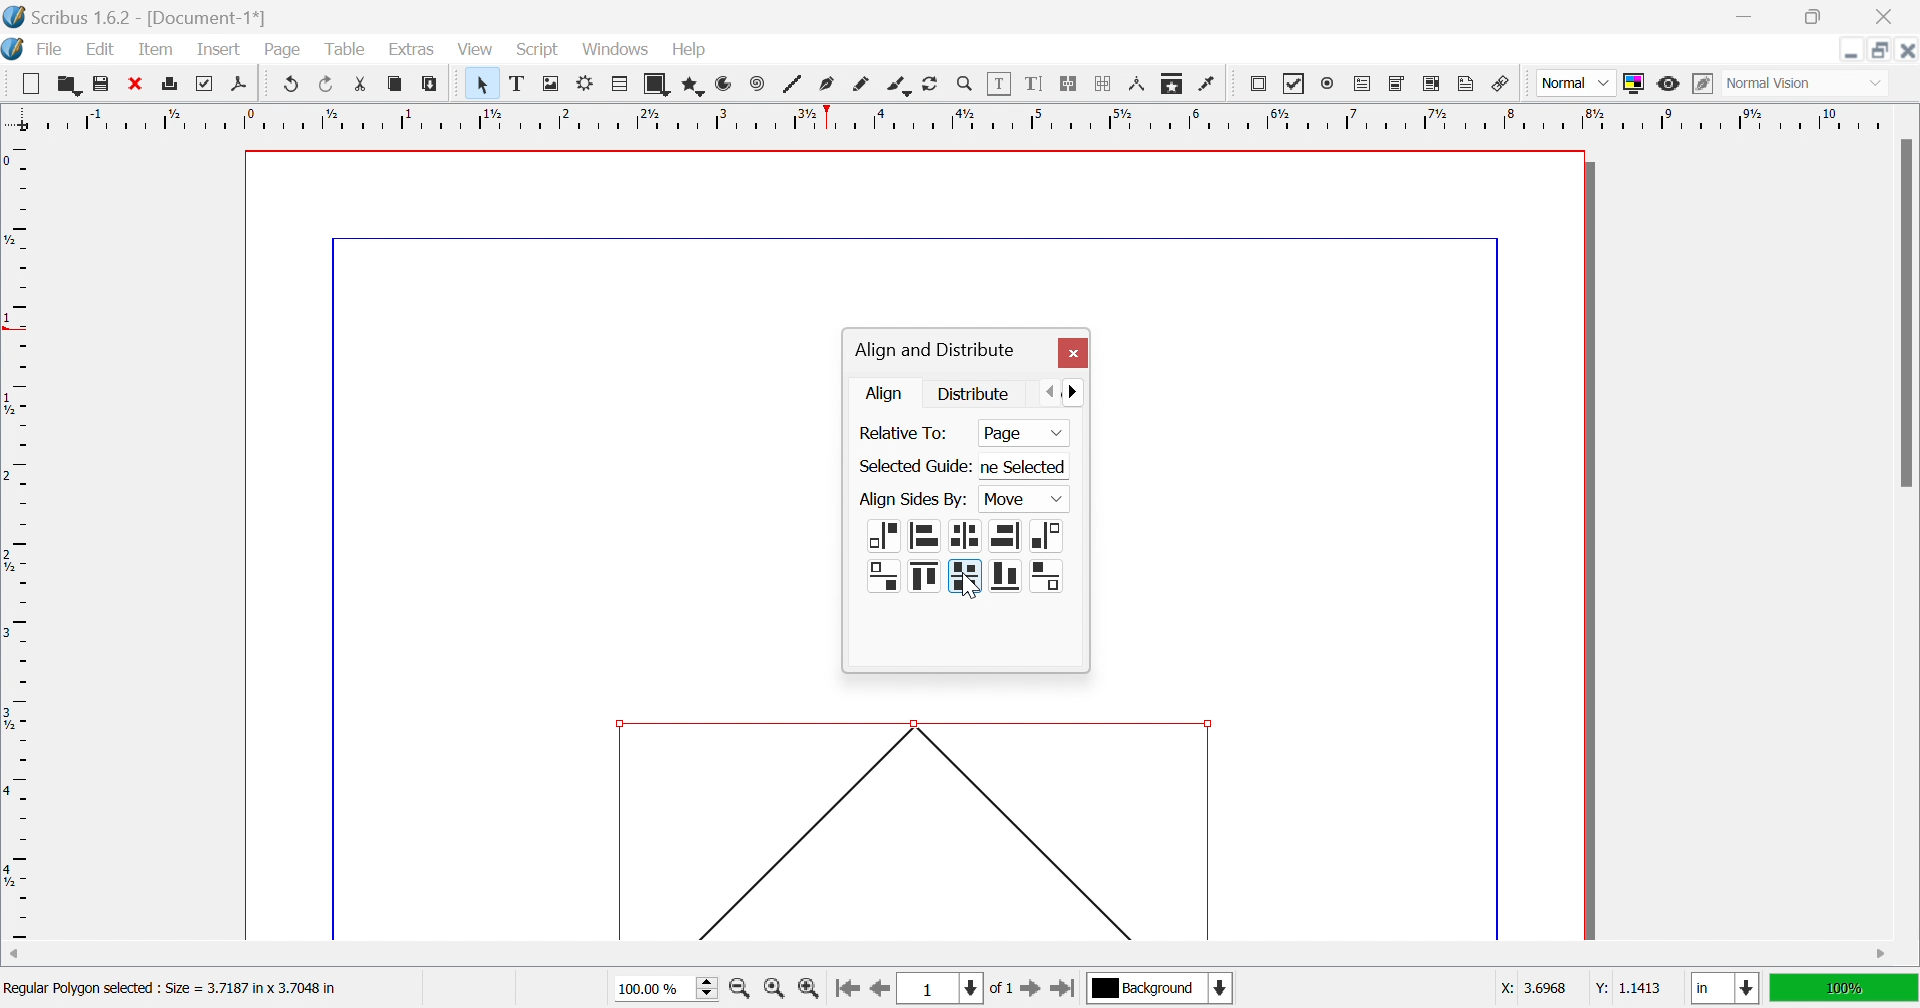 This screenshot has height=1008, width=1920. I want to click on Shape, so click(660, 85).